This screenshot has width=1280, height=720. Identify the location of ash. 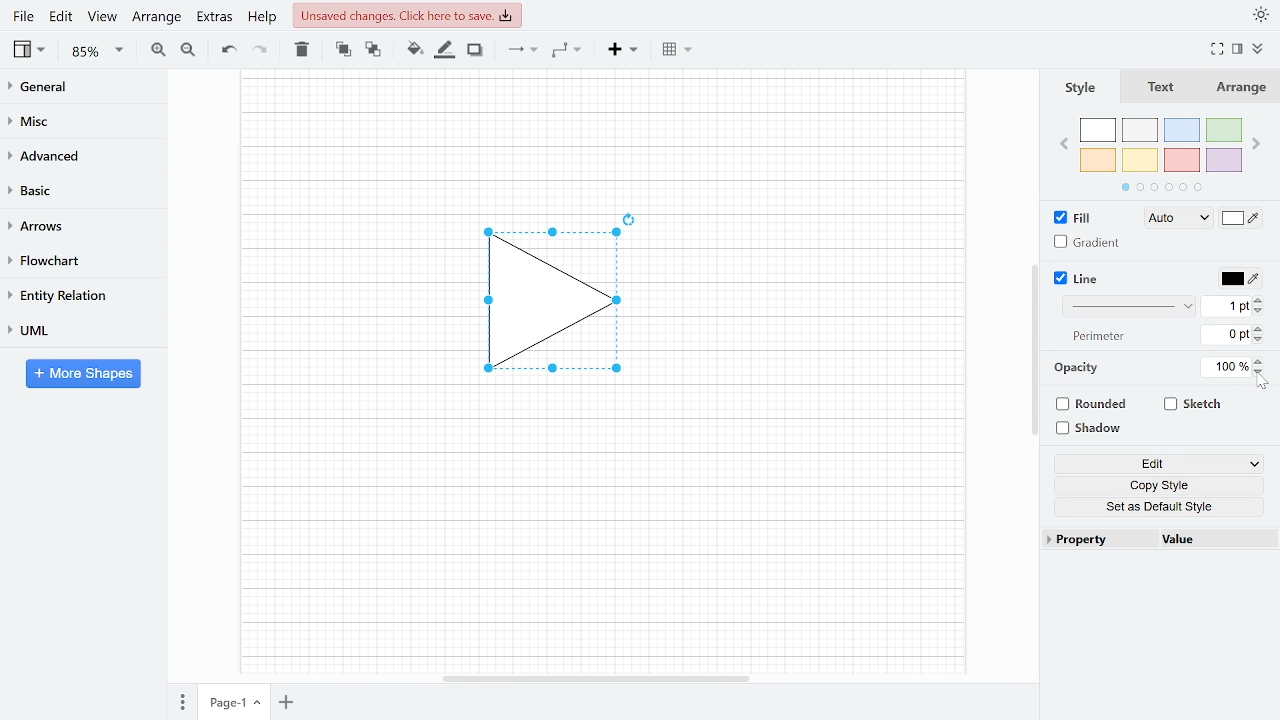
(1142, 131).